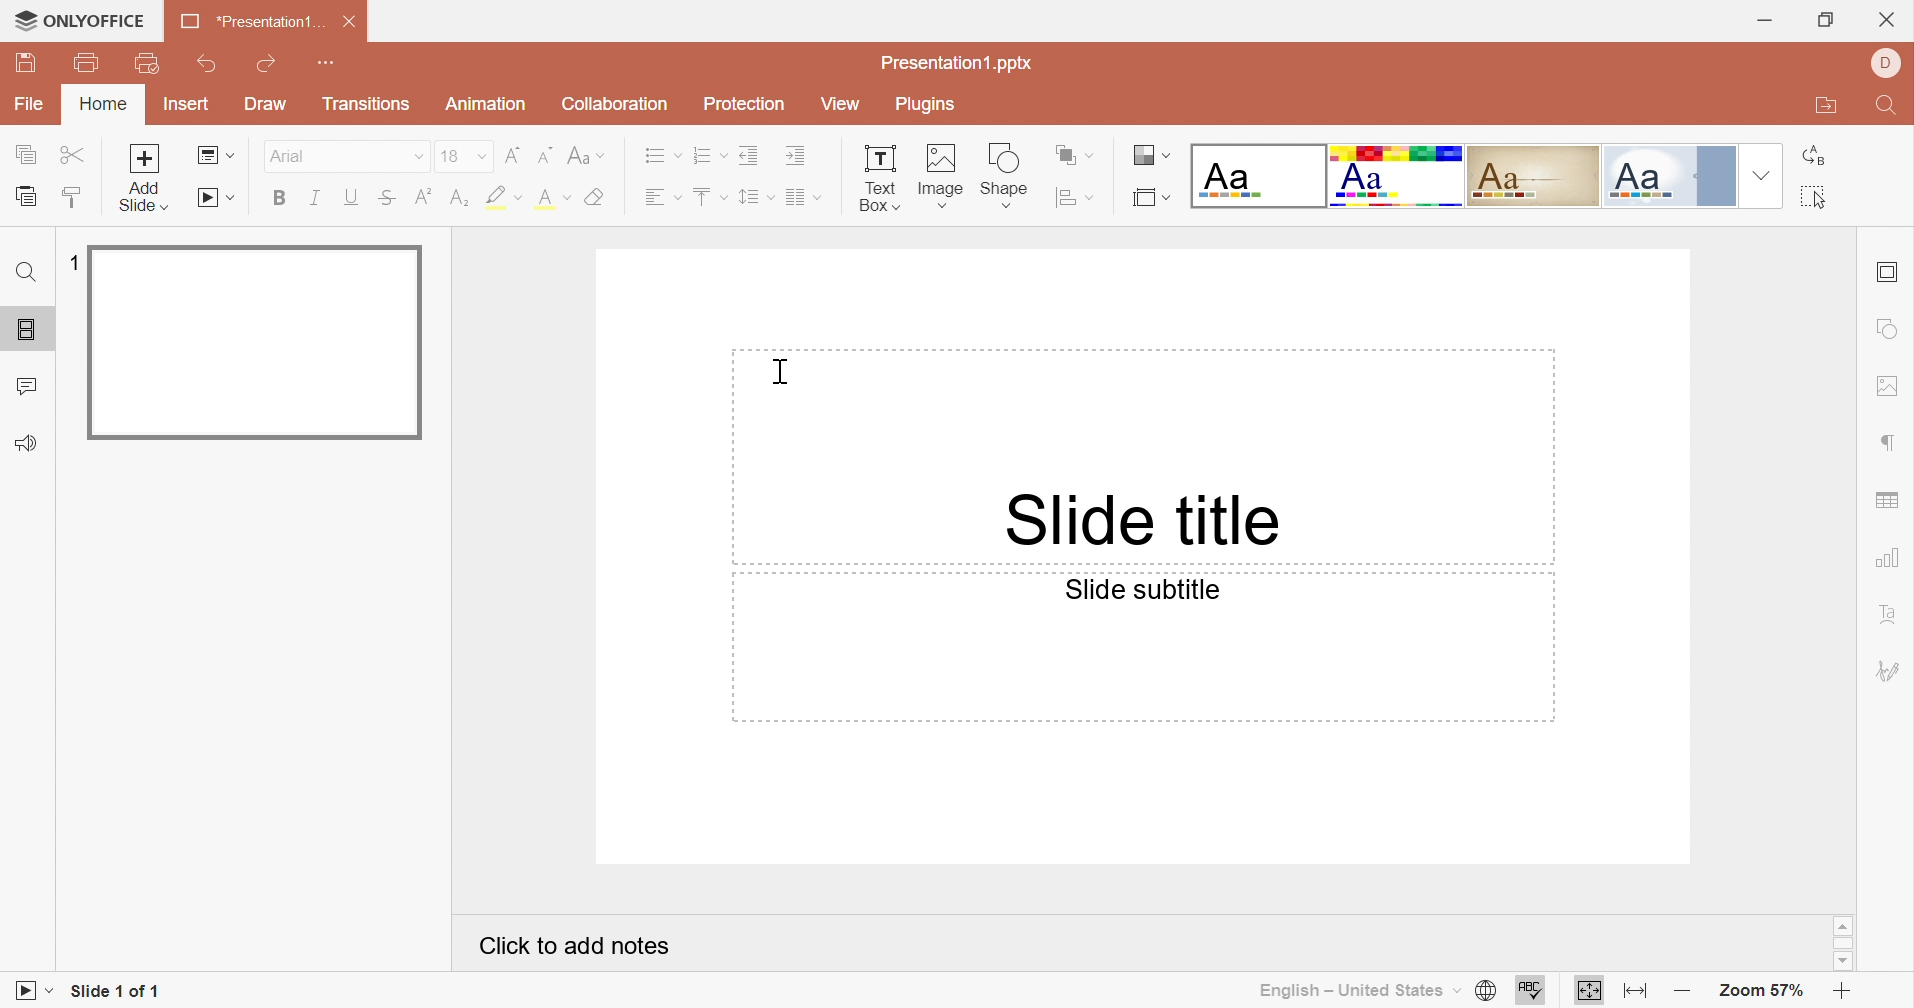  Describe the element at coordinates (1891, 65) in the screenshot. I see `DELL` at that location.